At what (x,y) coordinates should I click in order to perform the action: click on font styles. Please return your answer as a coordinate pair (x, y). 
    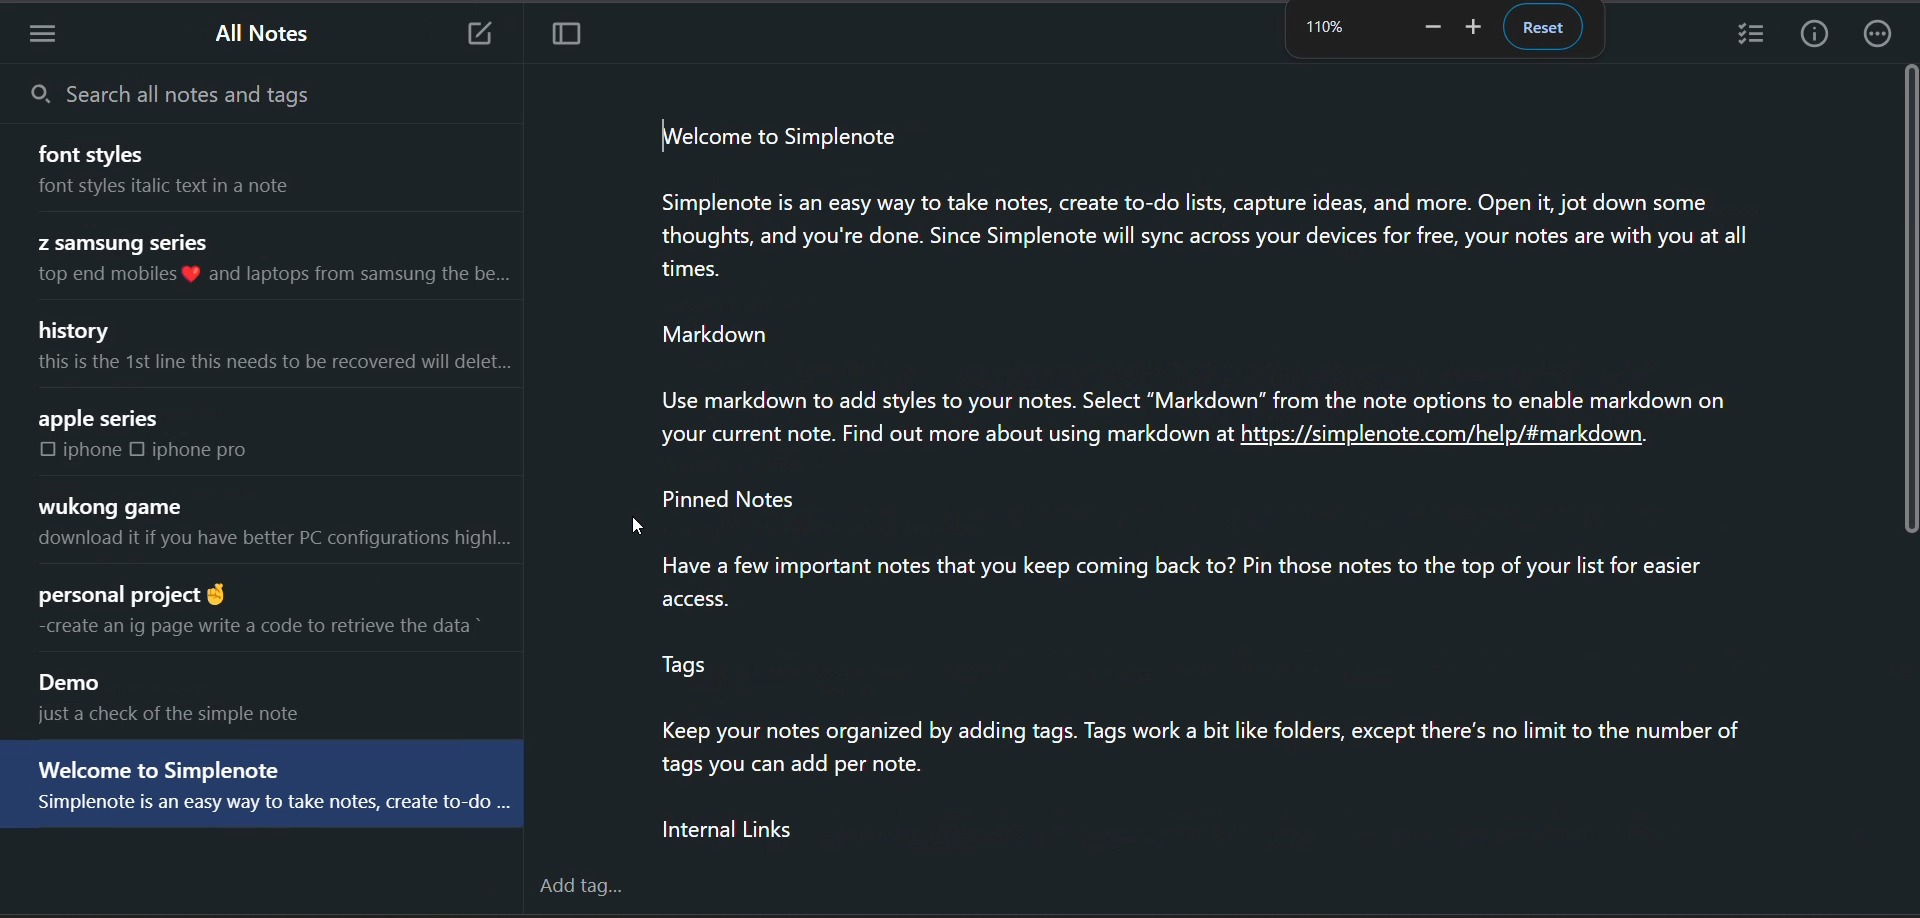
    Looking at the image, I should click on (98, 154).